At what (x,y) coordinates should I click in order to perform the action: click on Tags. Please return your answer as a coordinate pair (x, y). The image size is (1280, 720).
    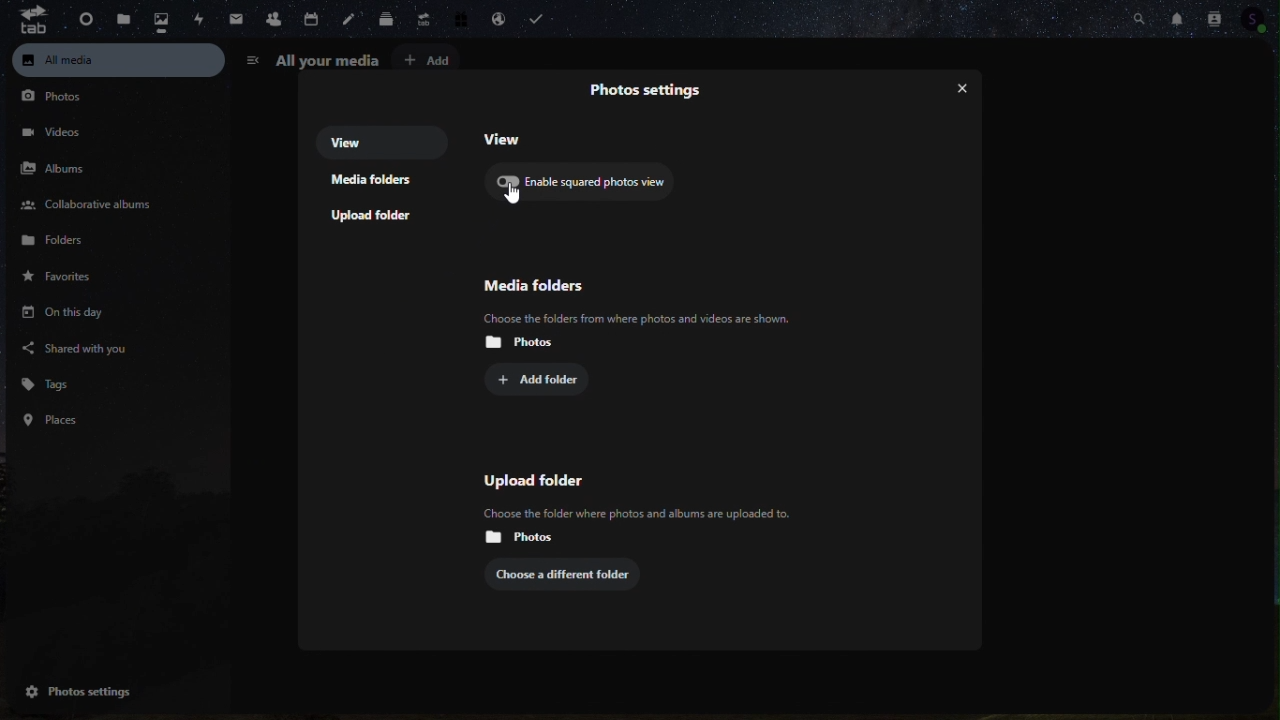
    Looking at the image, I should click on (55, 382).